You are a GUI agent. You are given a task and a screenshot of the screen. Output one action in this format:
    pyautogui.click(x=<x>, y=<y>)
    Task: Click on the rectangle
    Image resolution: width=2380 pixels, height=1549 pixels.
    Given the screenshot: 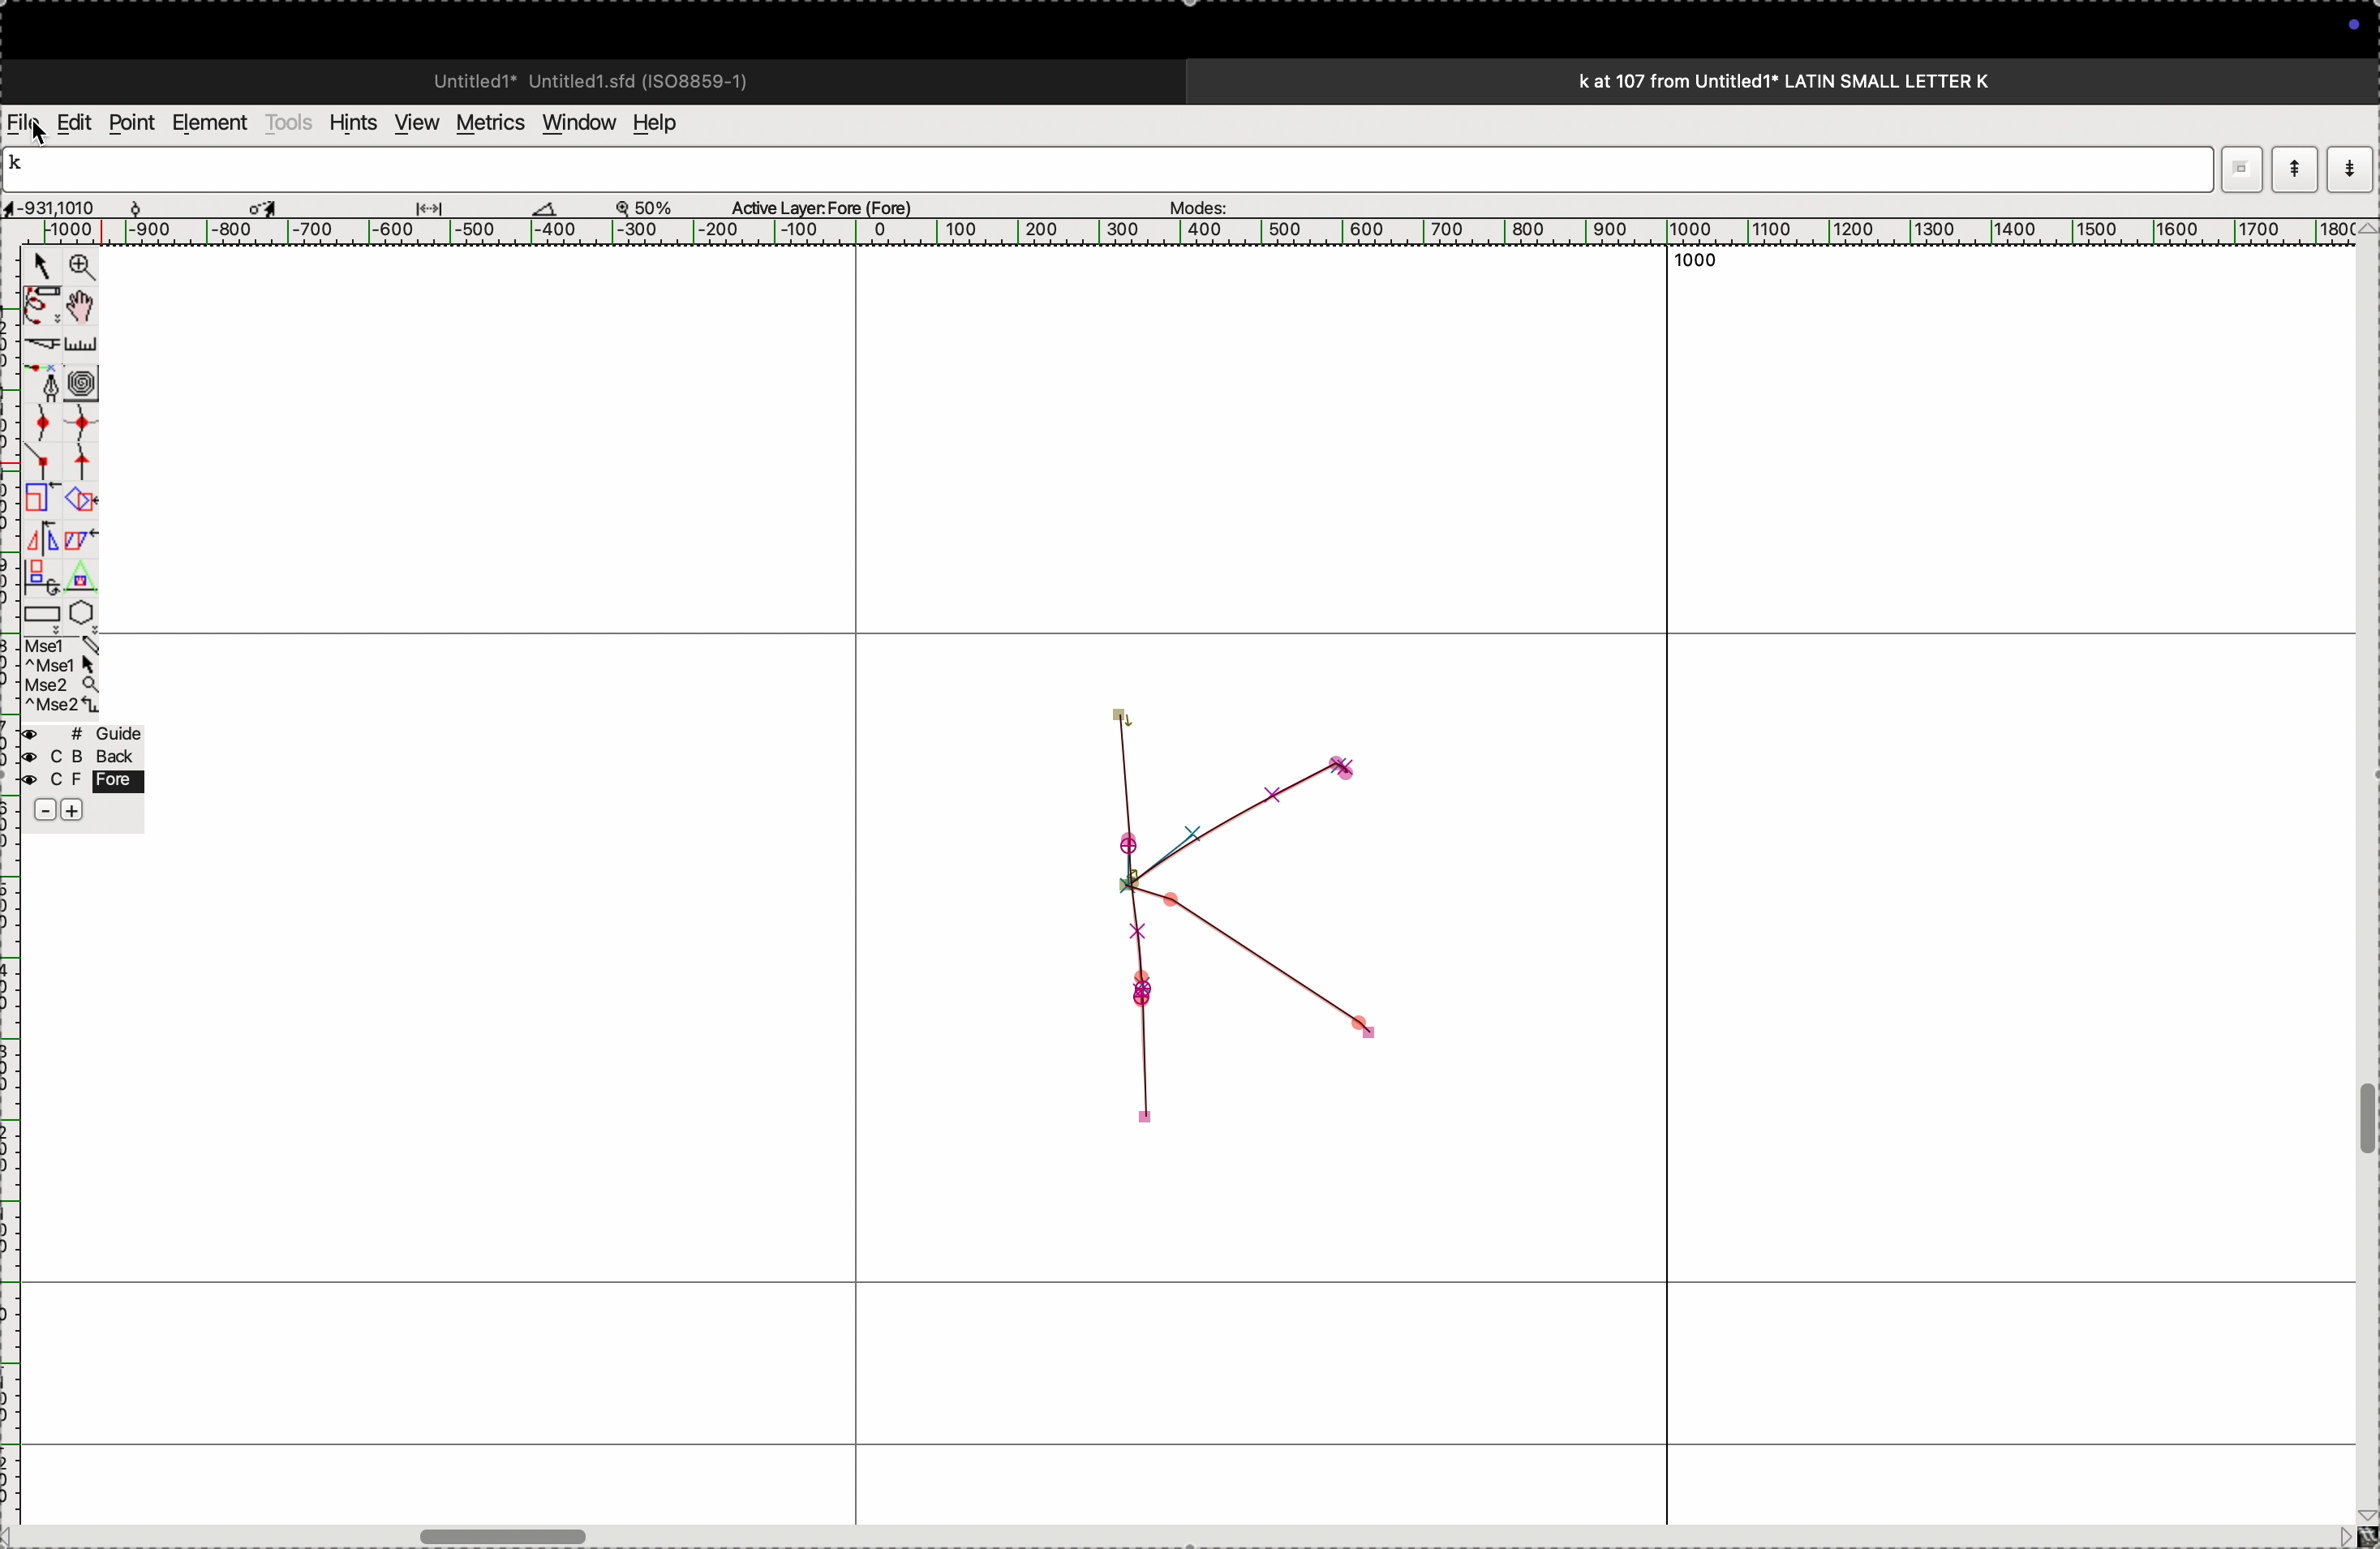 What is the action you would take?
    pyautogui.click(x=36, y=610)
    